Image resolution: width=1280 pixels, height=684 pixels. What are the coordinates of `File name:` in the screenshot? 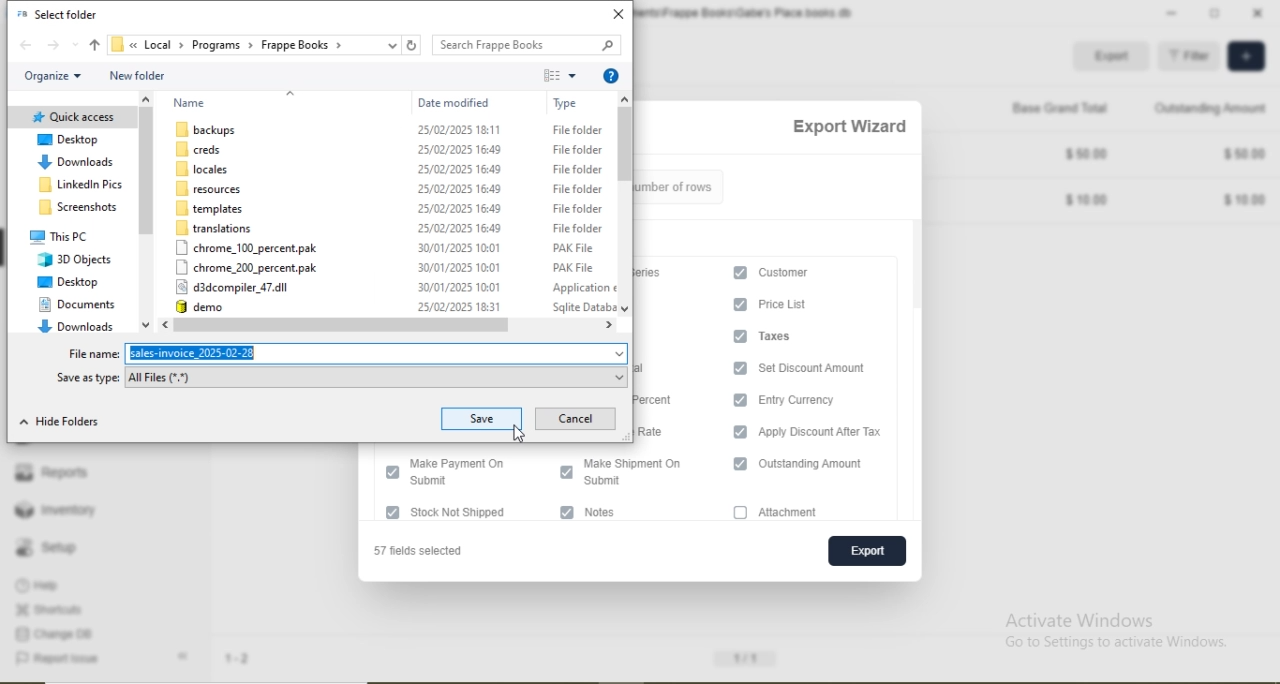 It's located at (97, 355).